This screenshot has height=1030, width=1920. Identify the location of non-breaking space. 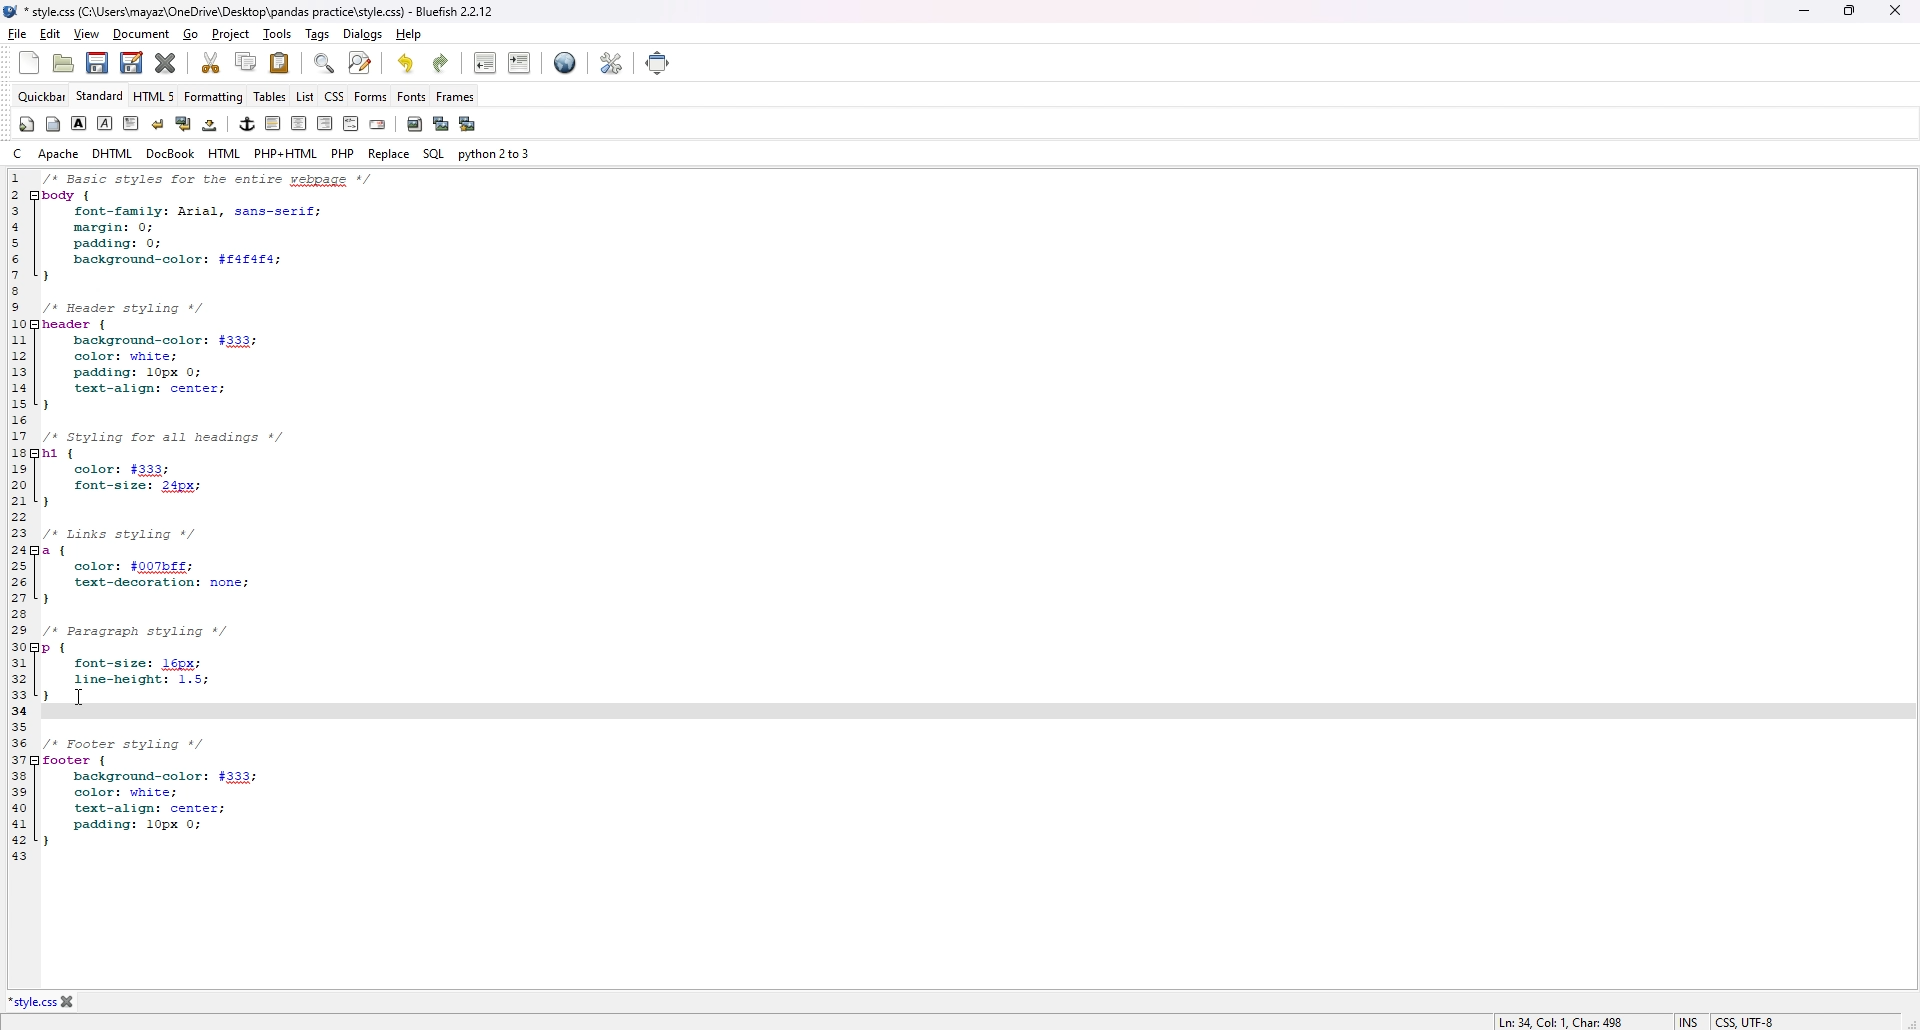
(209, 125).